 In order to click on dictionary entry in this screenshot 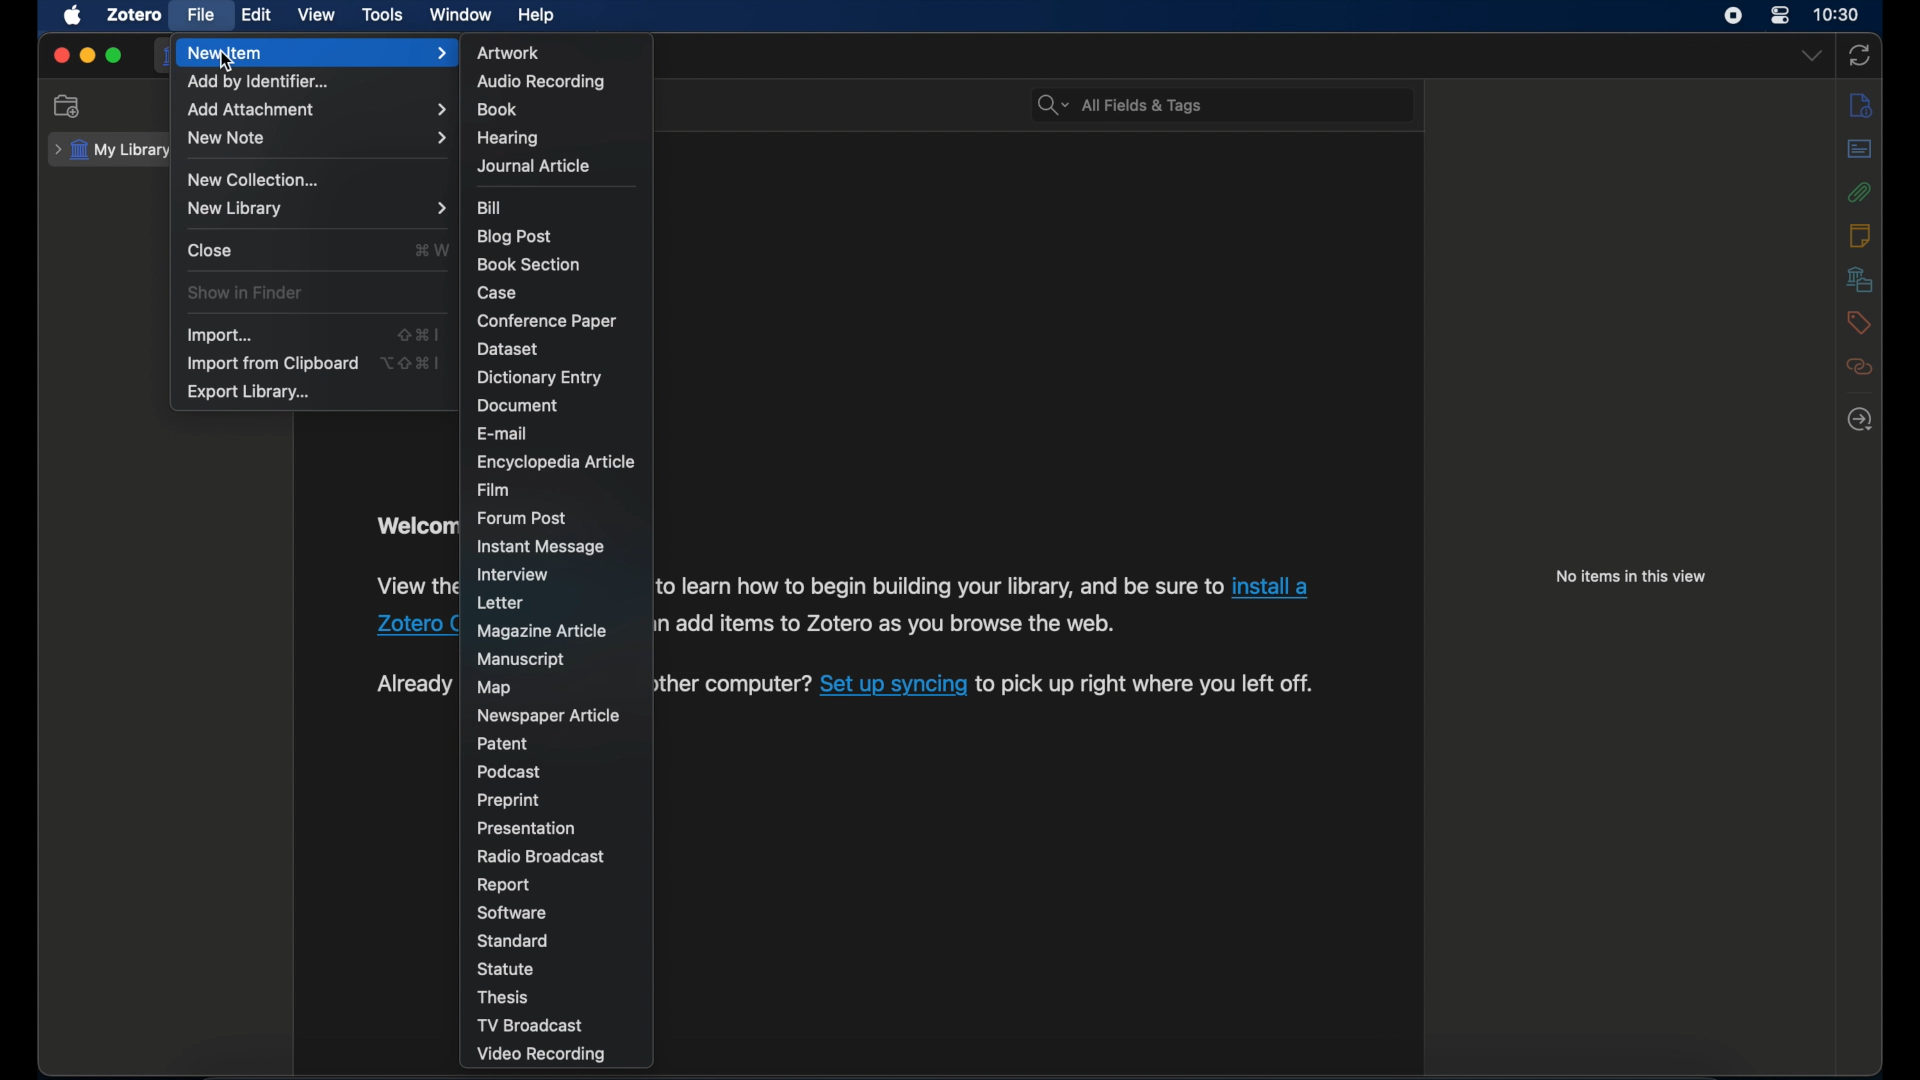, I will do `click(539, 378)`.